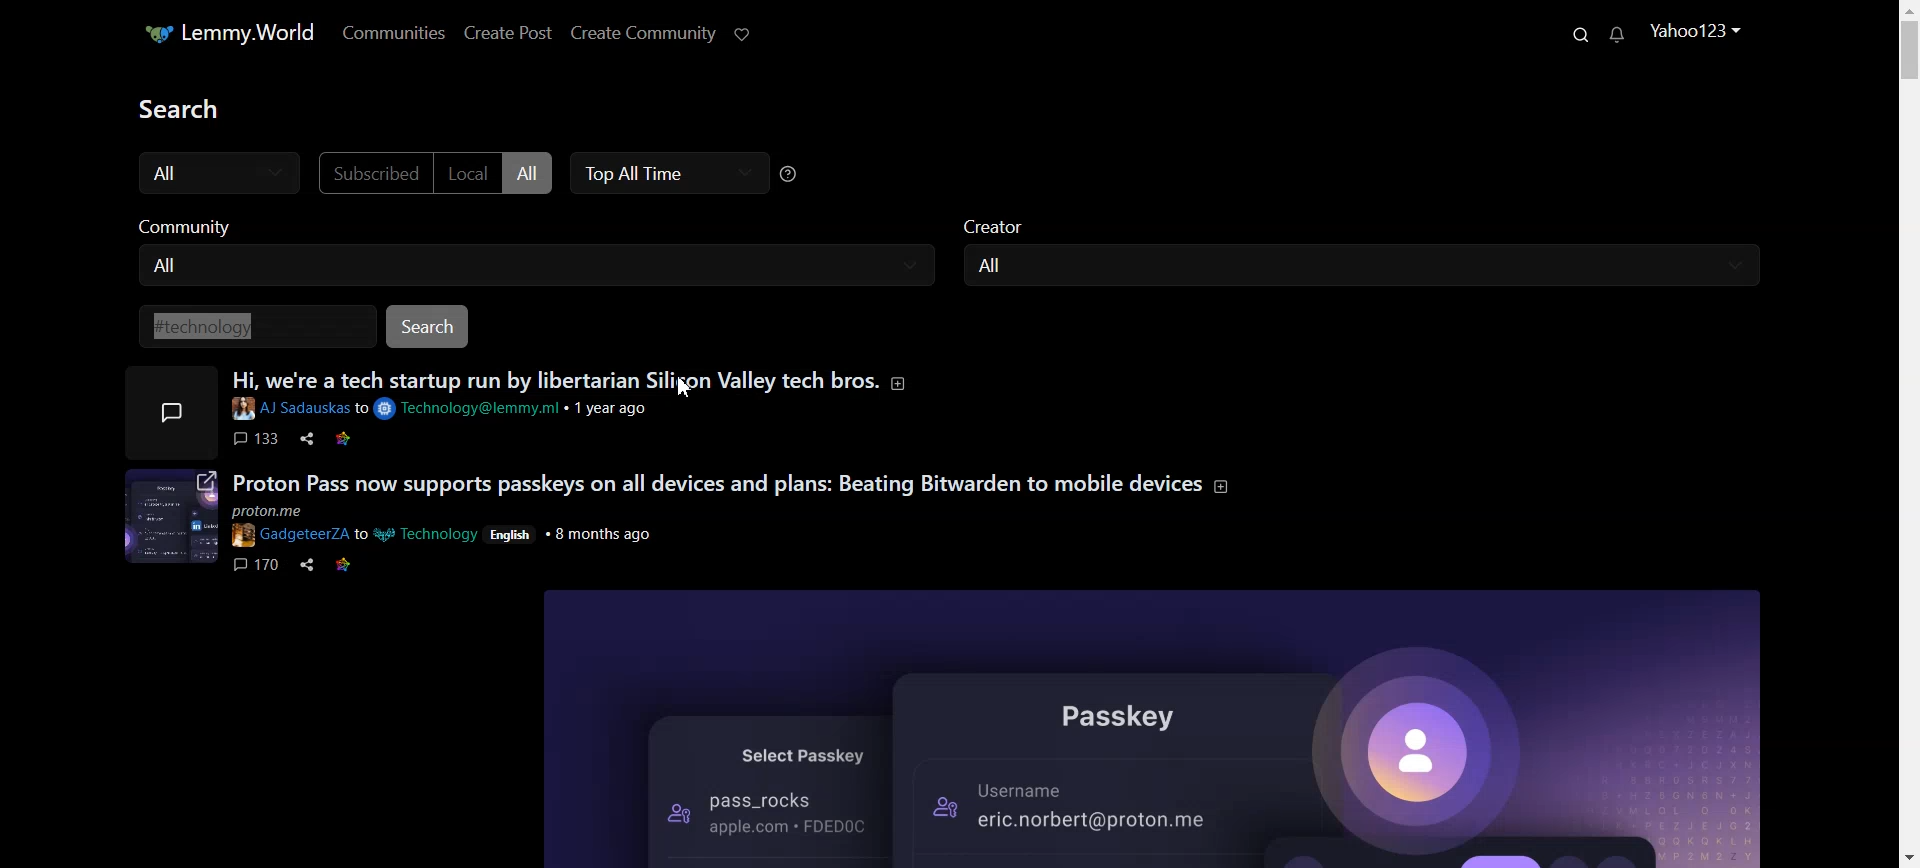  Describe the element at coordinates (571, 532) in the screenshot. I see `english 8 months ago` at that location.